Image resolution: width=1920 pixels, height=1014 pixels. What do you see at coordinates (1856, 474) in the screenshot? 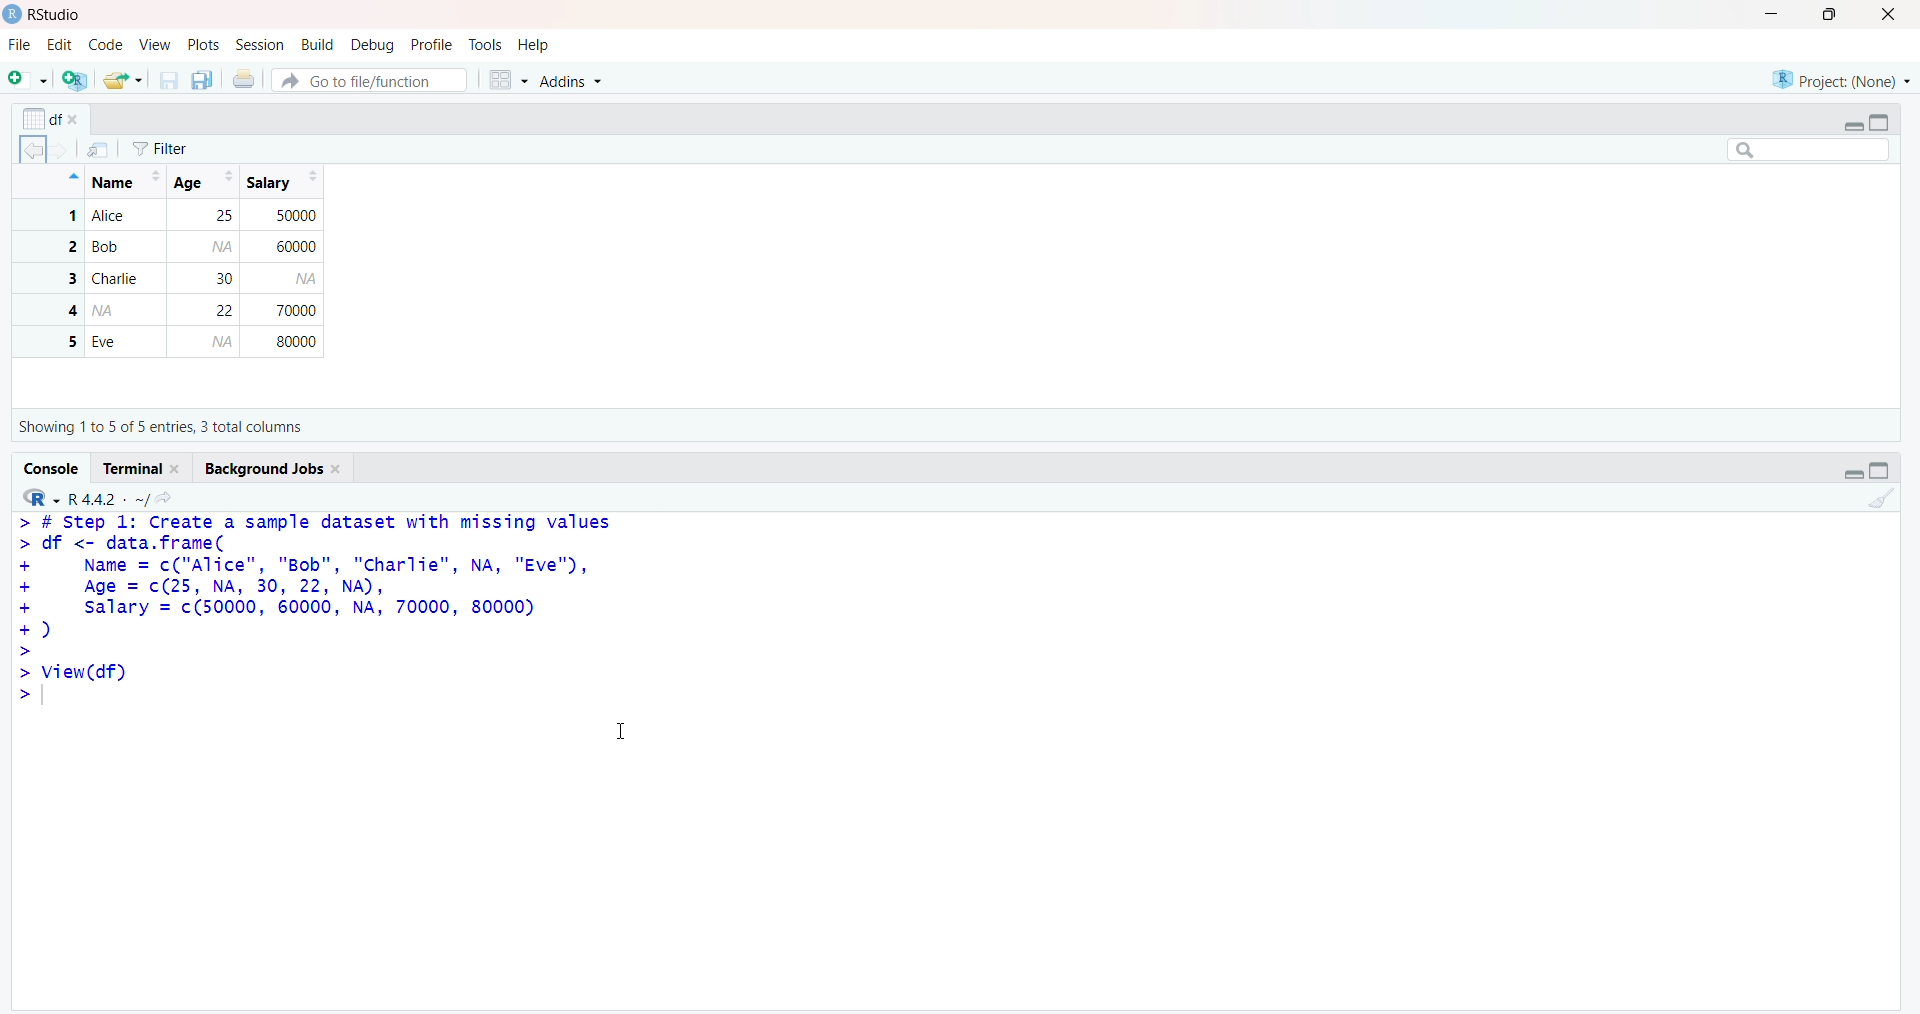
I see `Minimize` at bounding box center [1856, 474].